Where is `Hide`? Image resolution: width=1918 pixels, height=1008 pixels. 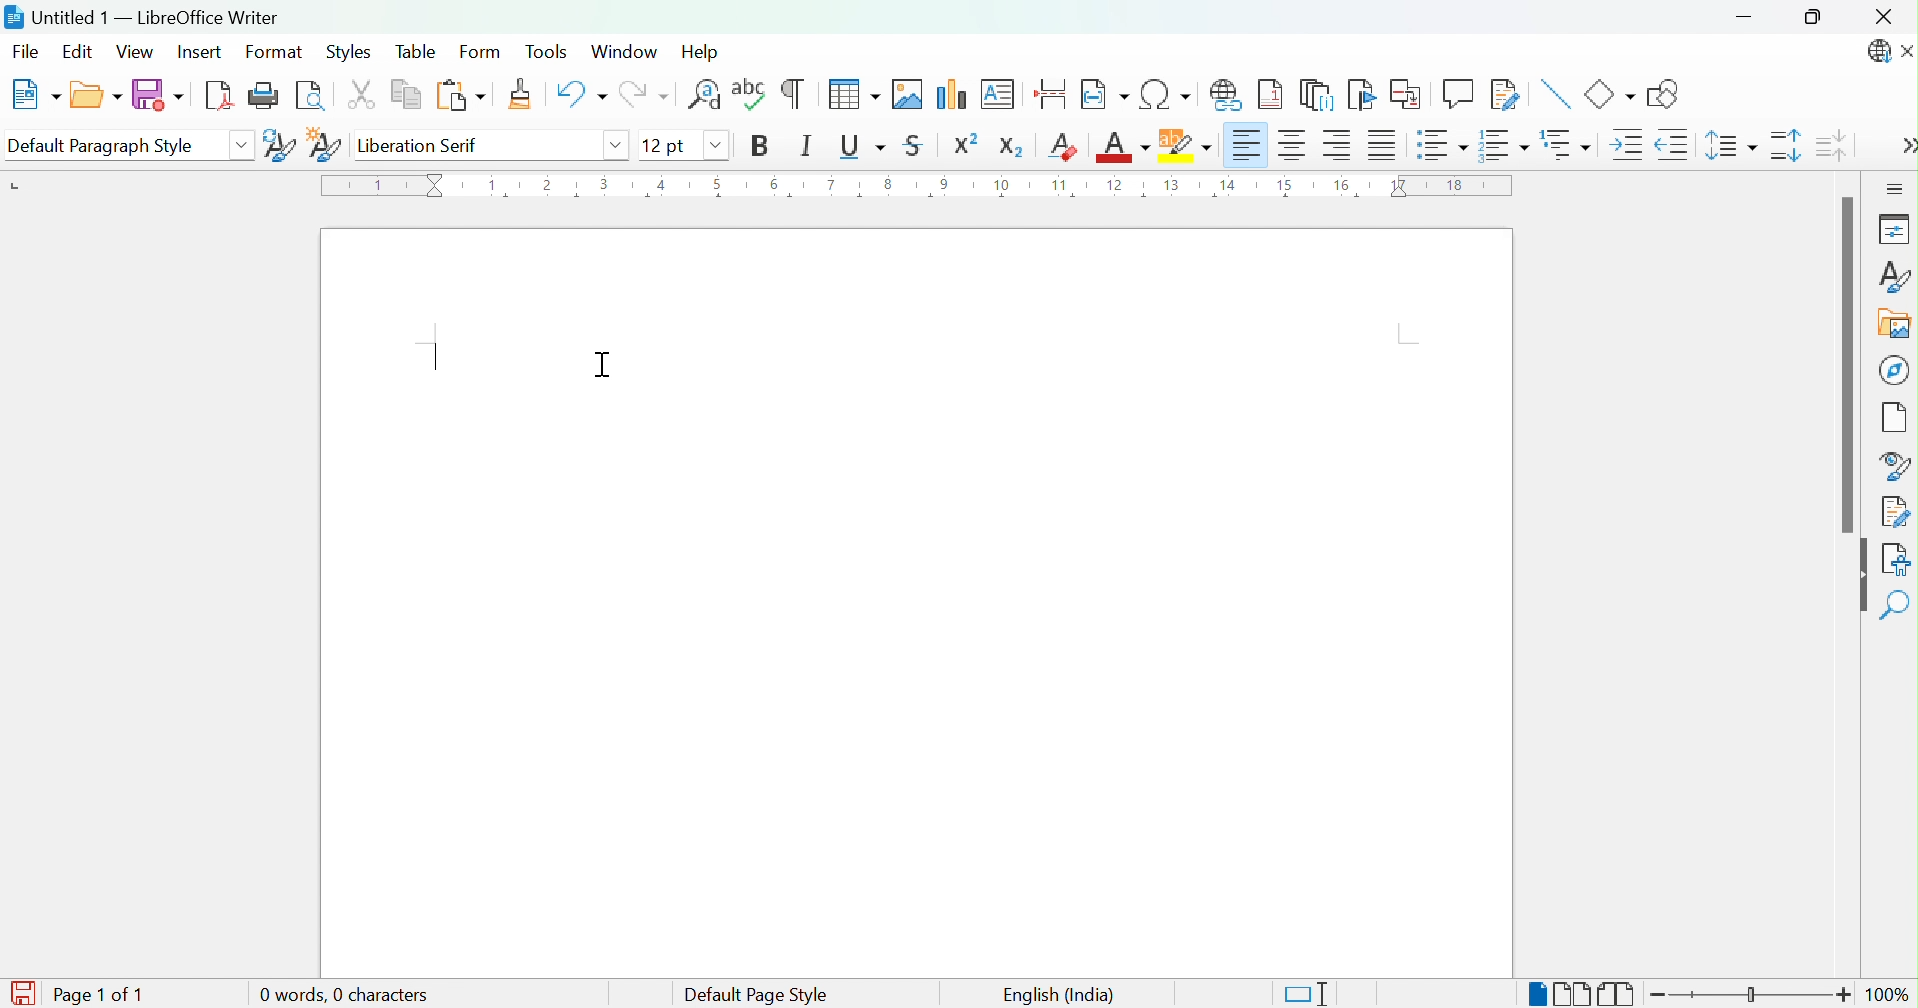
Hide is located at coordinates (1857, 578).